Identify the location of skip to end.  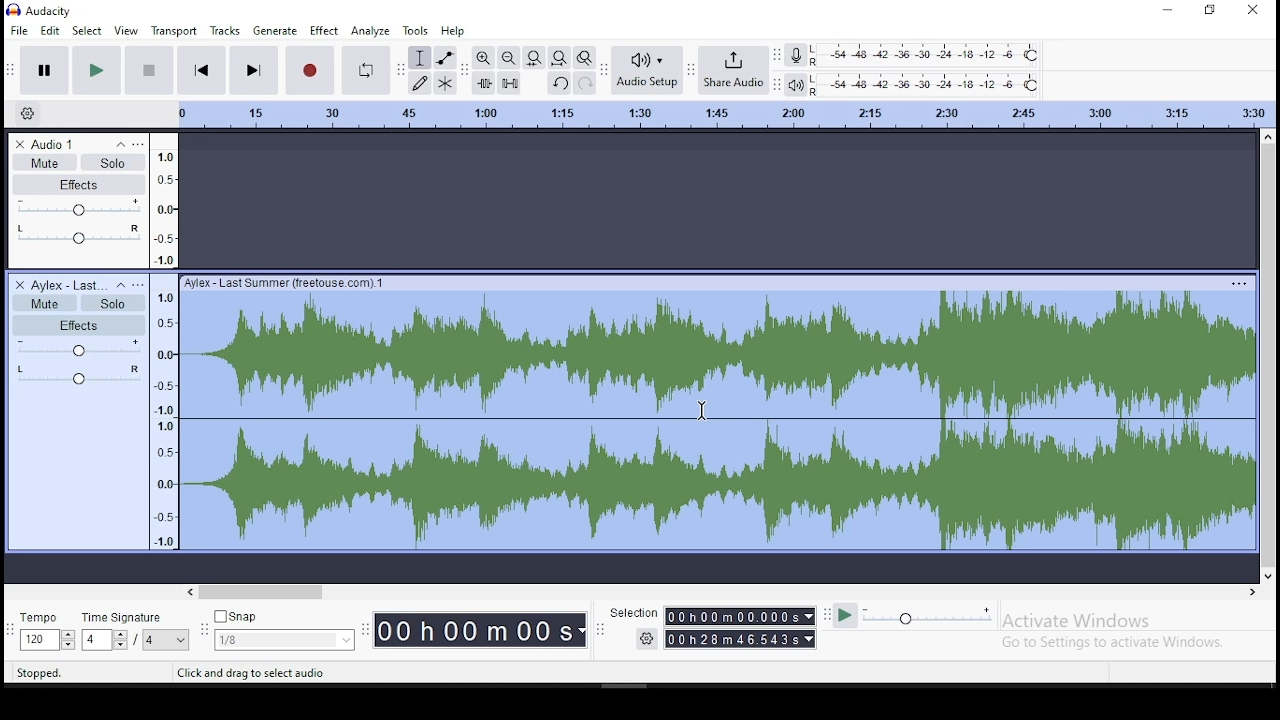
(253, 71).